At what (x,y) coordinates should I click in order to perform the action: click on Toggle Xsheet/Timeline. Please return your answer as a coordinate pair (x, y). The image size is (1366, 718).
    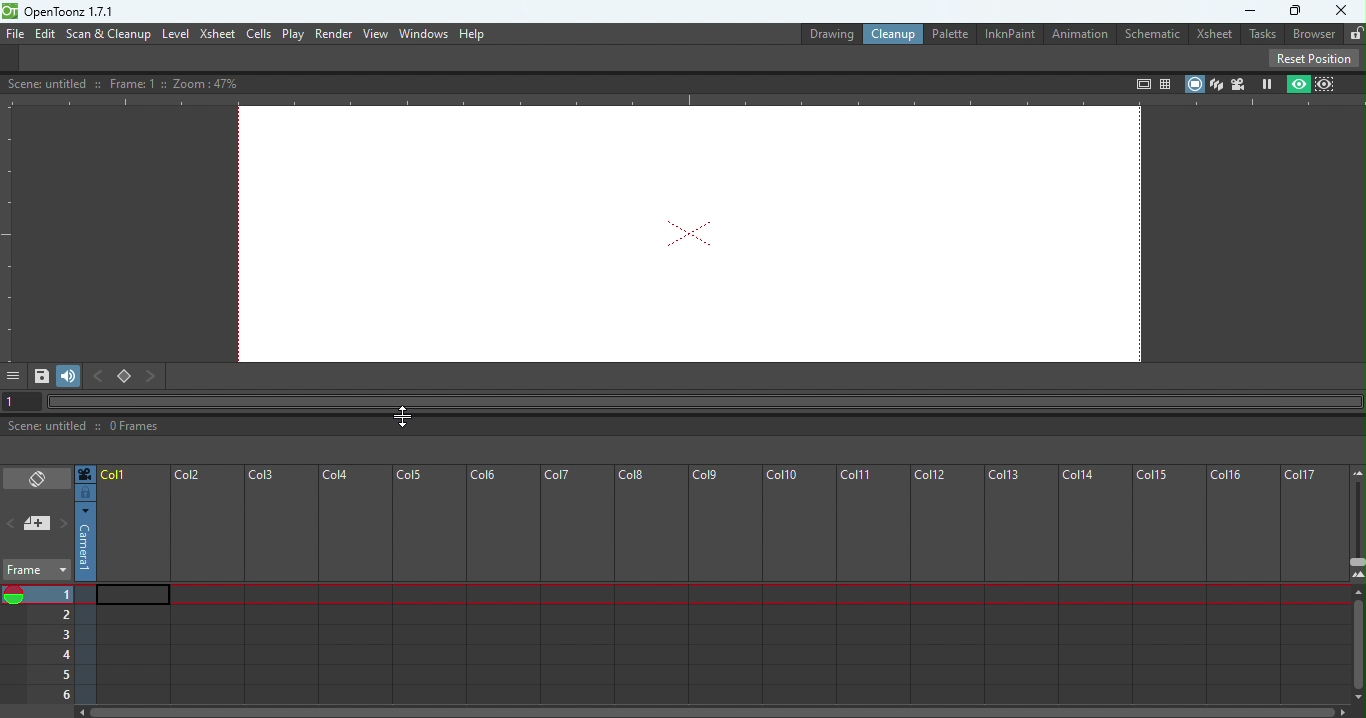
    Looking at the image, I should click on (37, 478).